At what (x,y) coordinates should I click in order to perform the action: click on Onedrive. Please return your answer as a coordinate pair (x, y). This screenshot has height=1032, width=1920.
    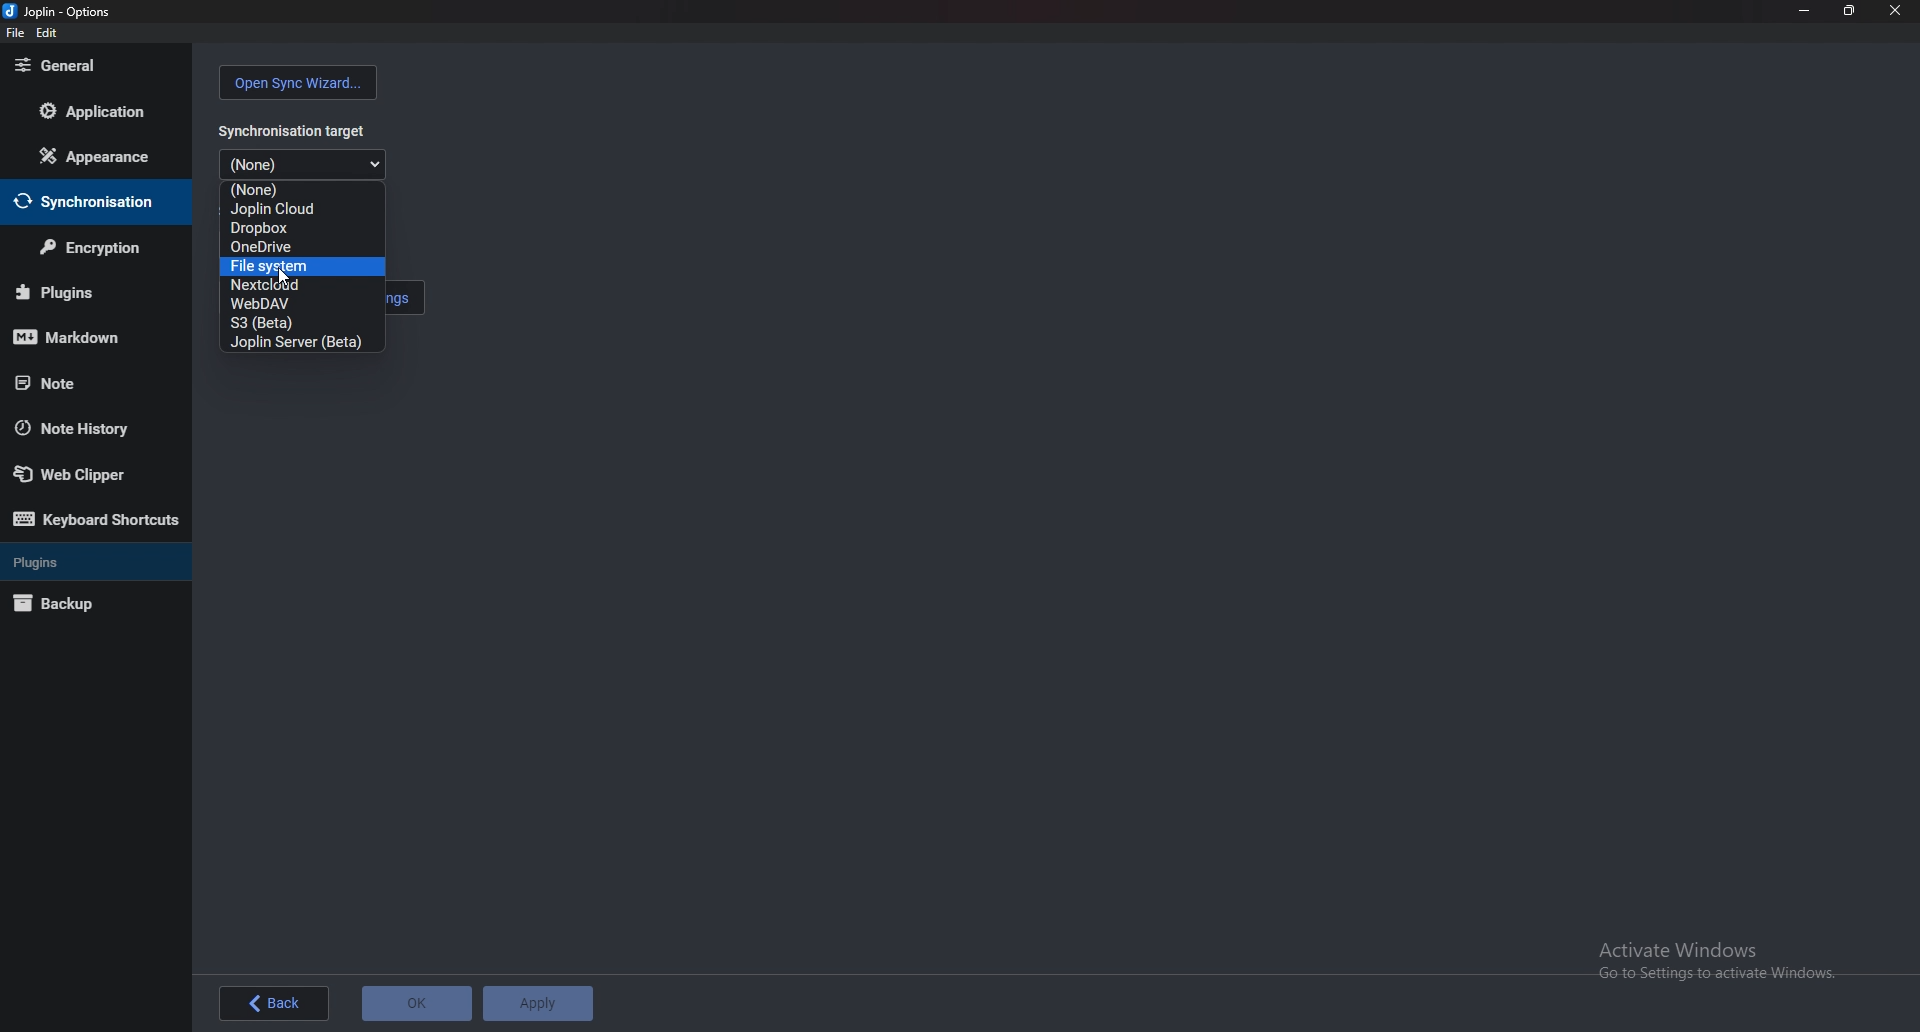
    Looking at the image, I should click on (302, 247).